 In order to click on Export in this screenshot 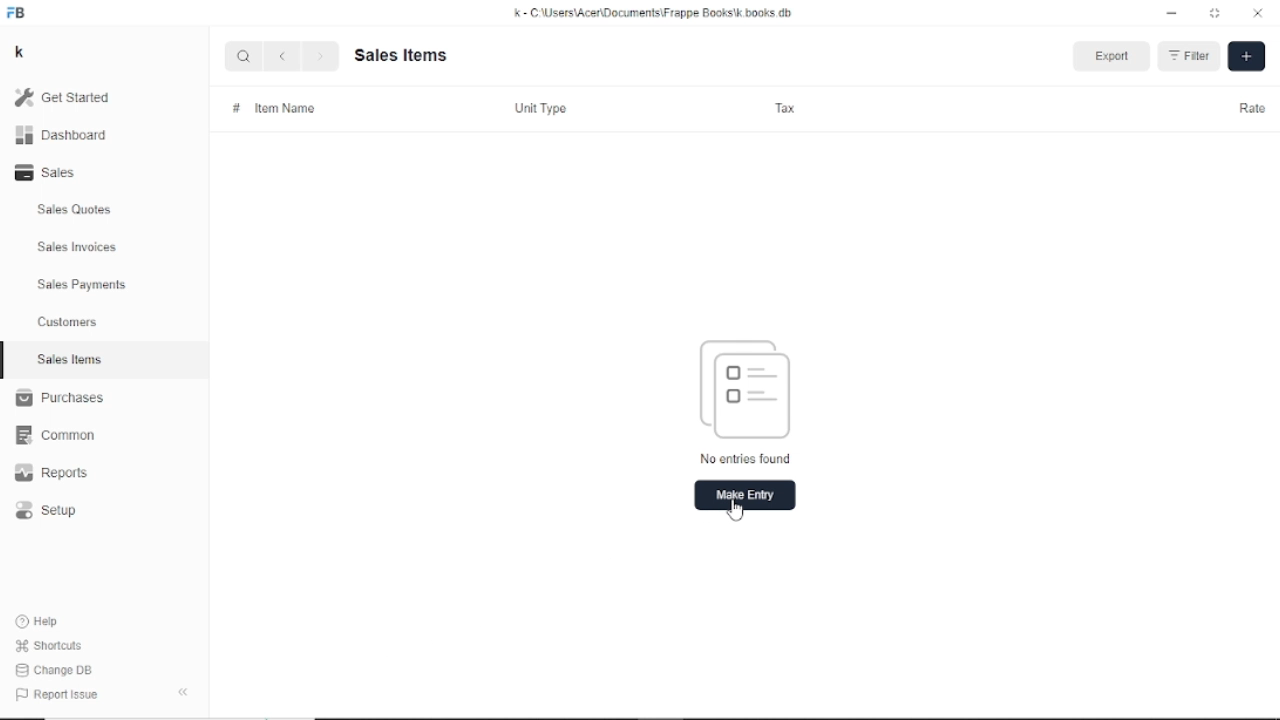, I will do `click(1113, 55)`.